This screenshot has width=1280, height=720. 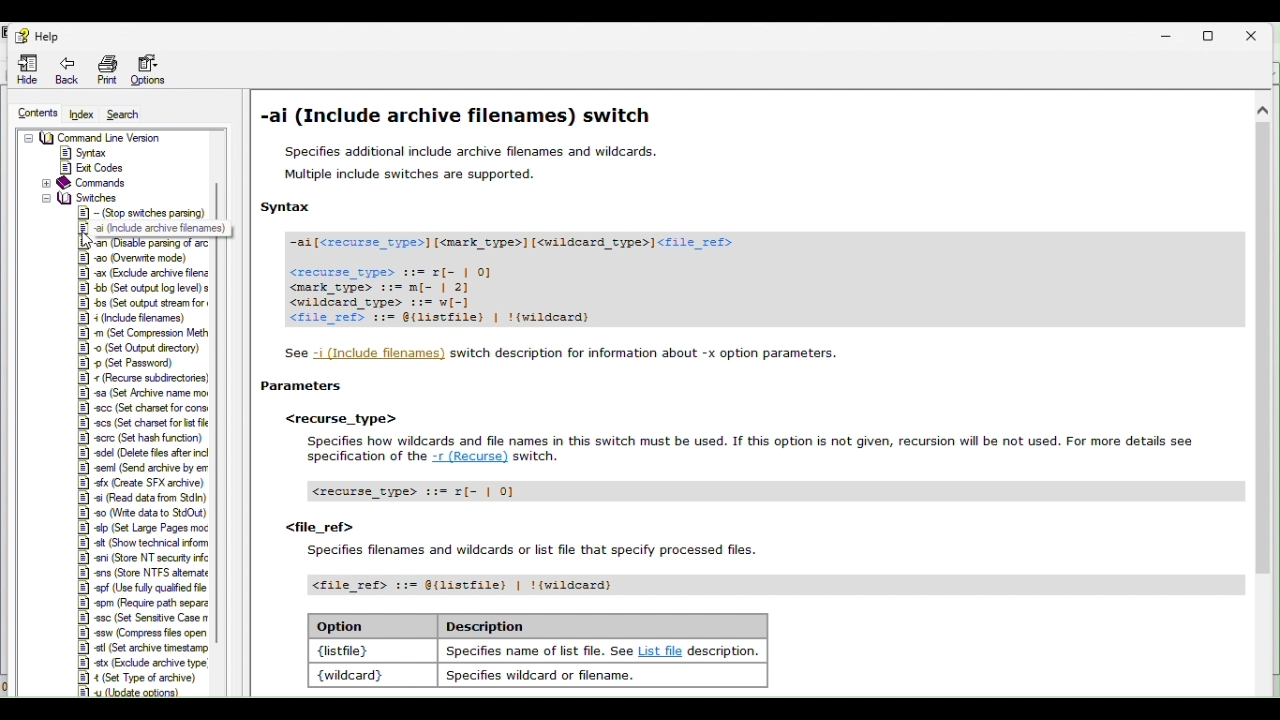 I want to click on switches, so click(x=86, y=199).